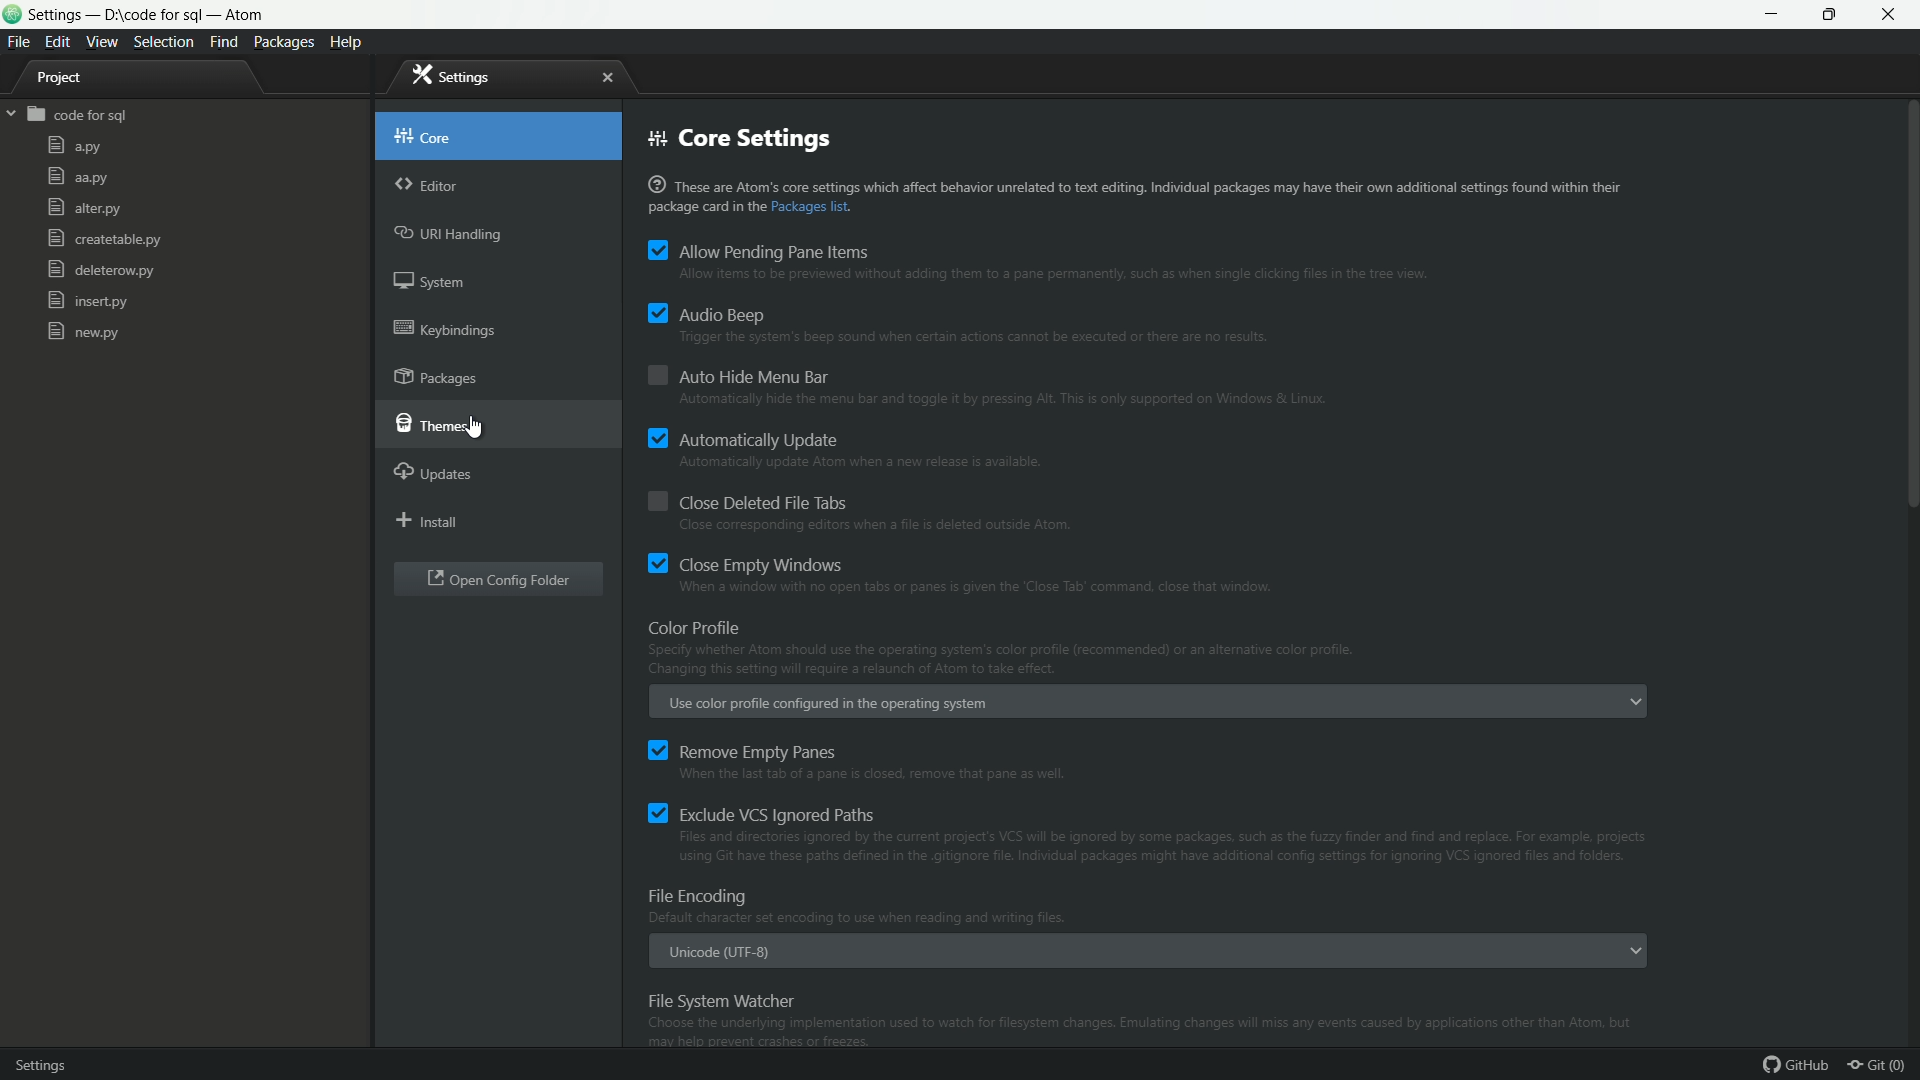 Image resolution: width=1920 pixels, height=1080 pixels. Describe the element at coordinates (103, 240) in the screenshot. I see `createtable.py file` at that location.